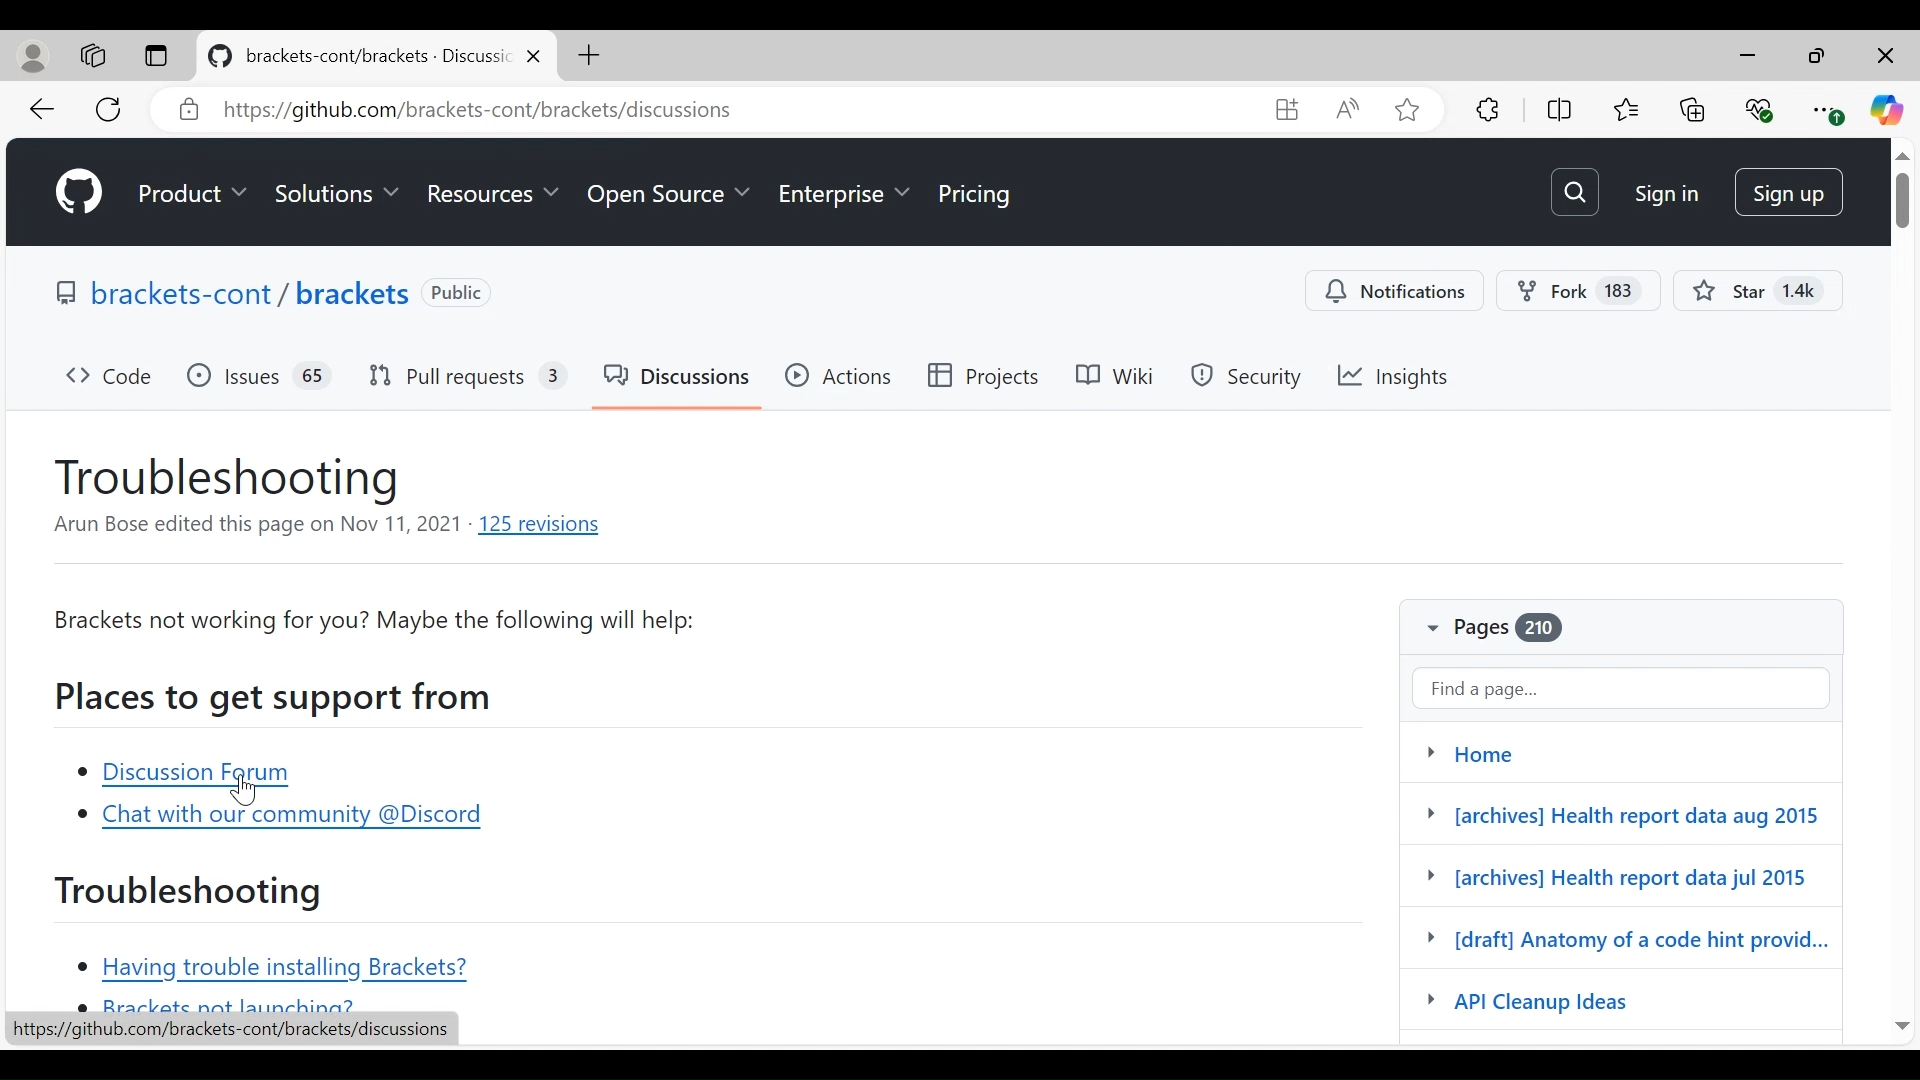 The image size is (1920, 1080). What do you see at coordinates (1569, 1001) in the screenshot?
I see `API Cleanup Ideas` at bounding box center [1569, 1001].